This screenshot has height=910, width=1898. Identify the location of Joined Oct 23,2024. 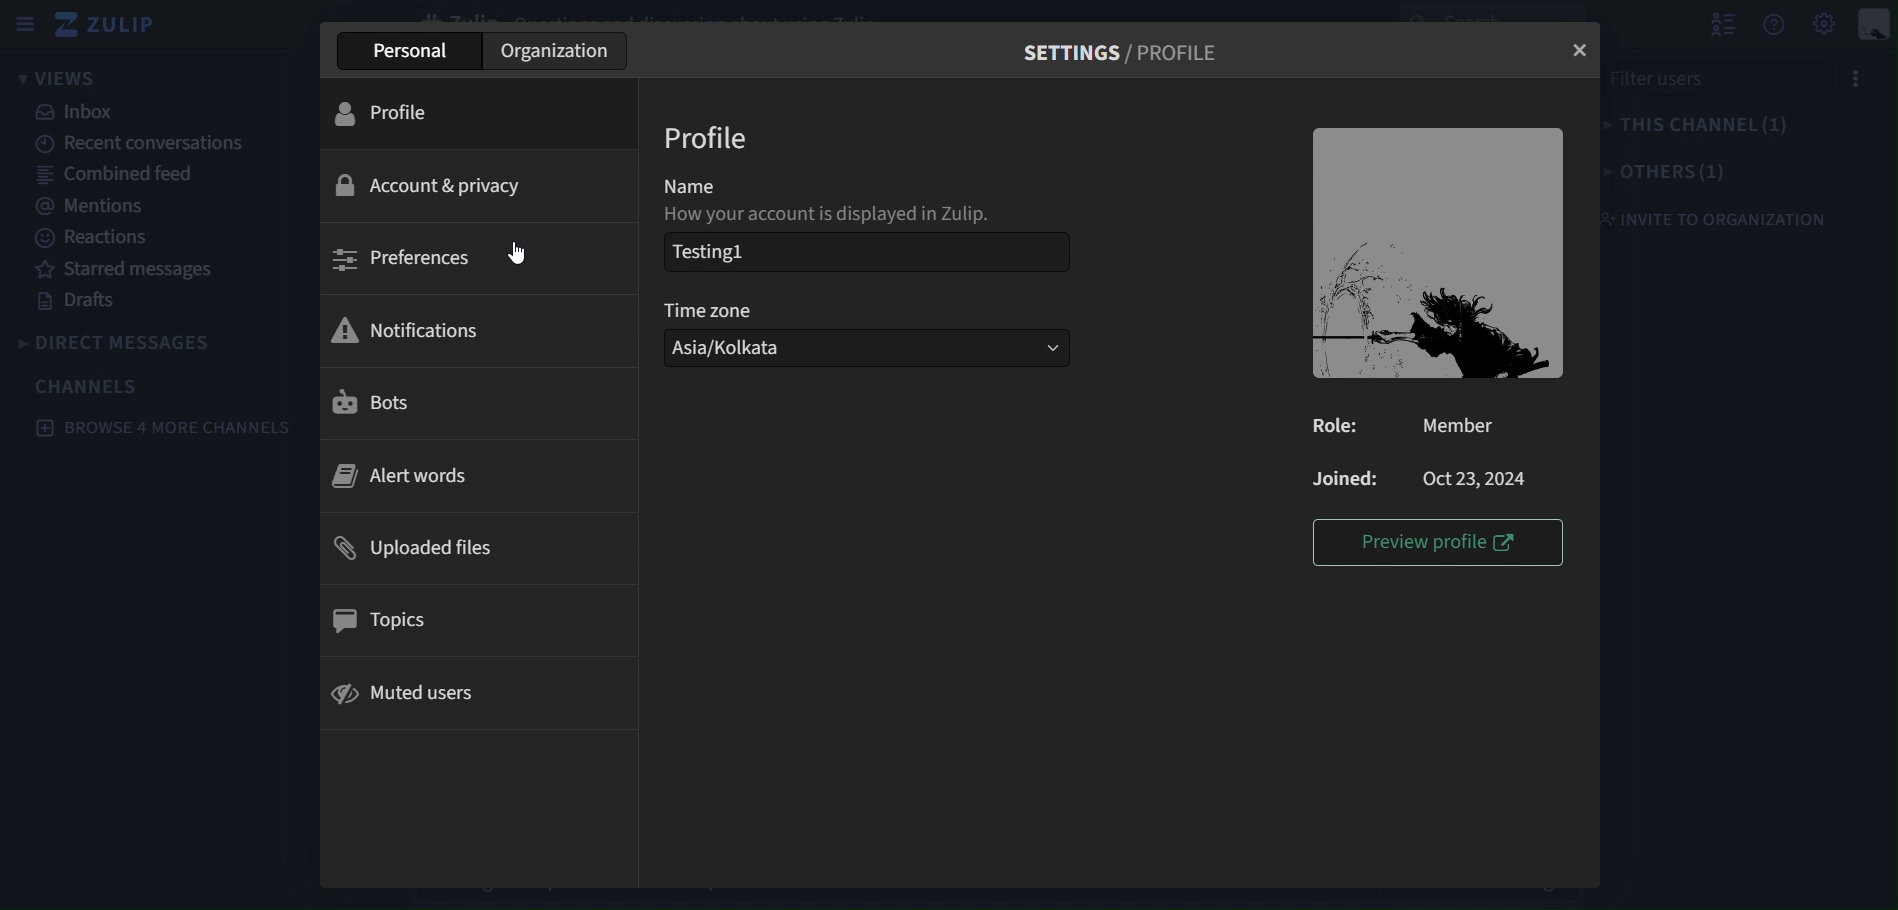
(1416, 477).